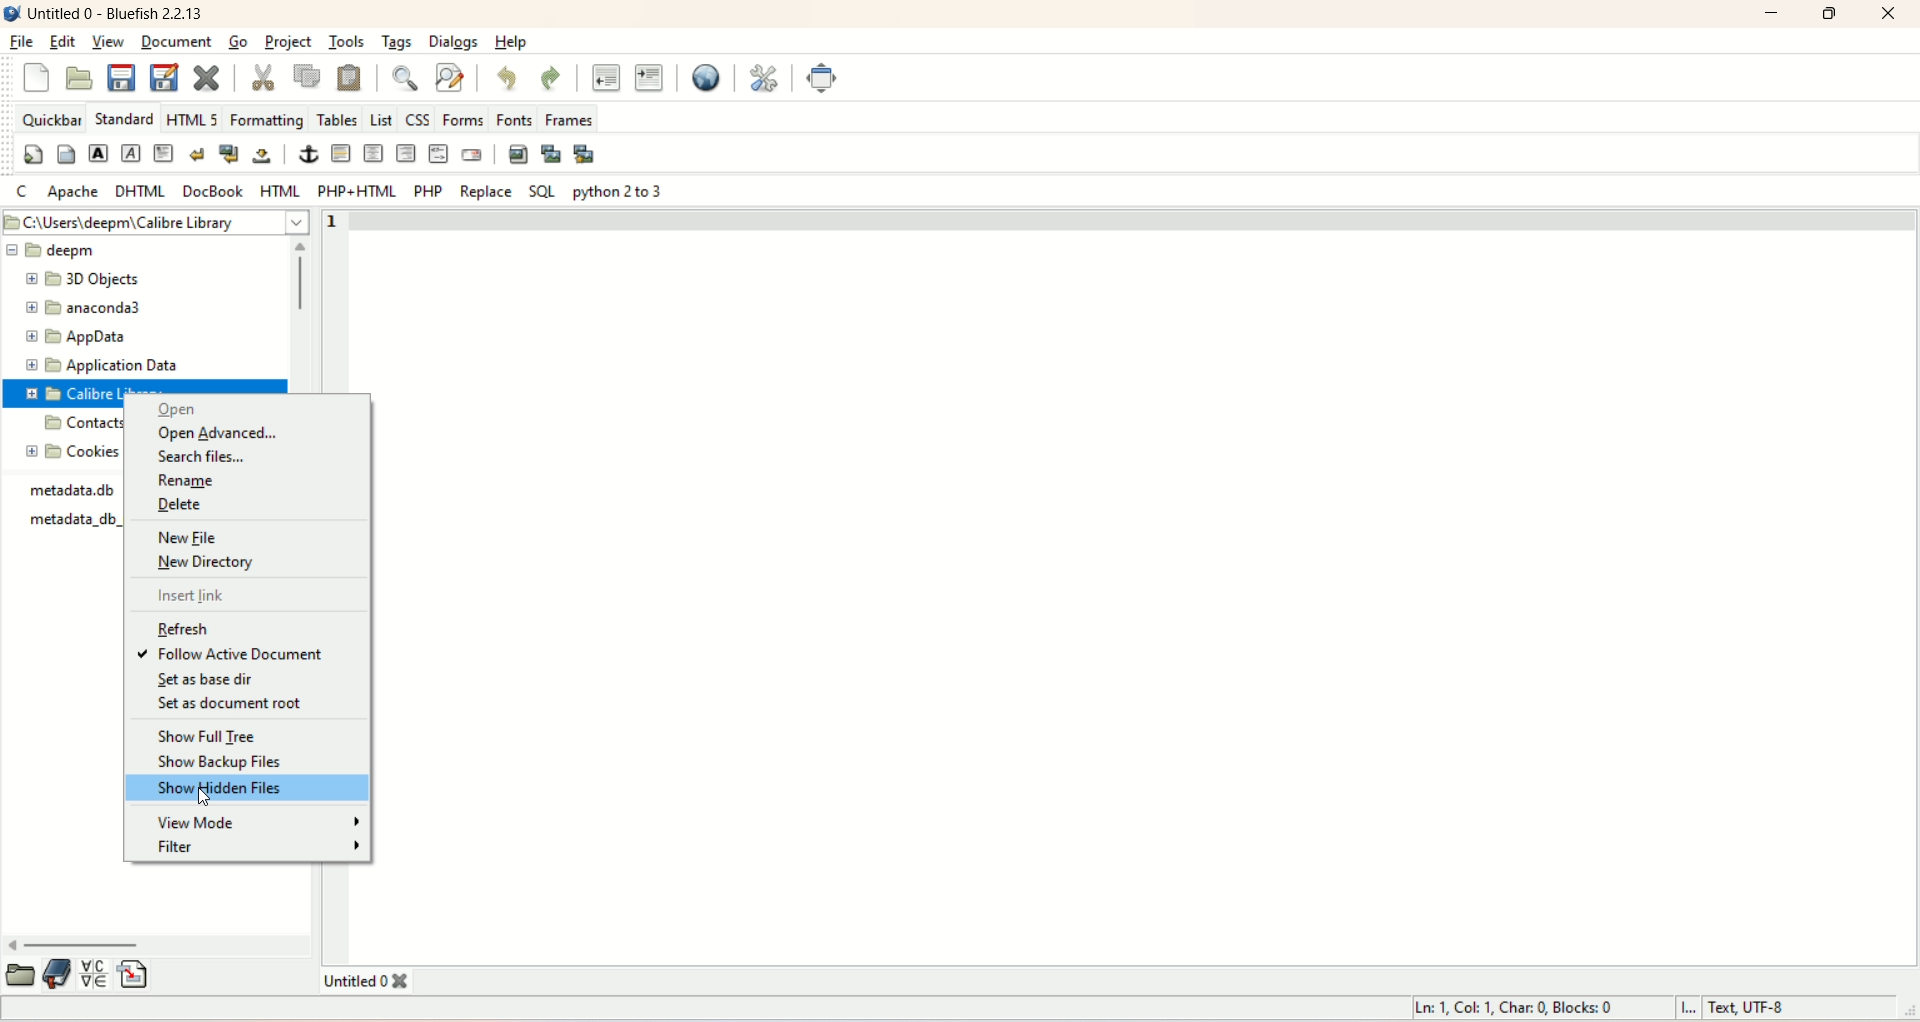  I want to click on title, so click(379, 981).